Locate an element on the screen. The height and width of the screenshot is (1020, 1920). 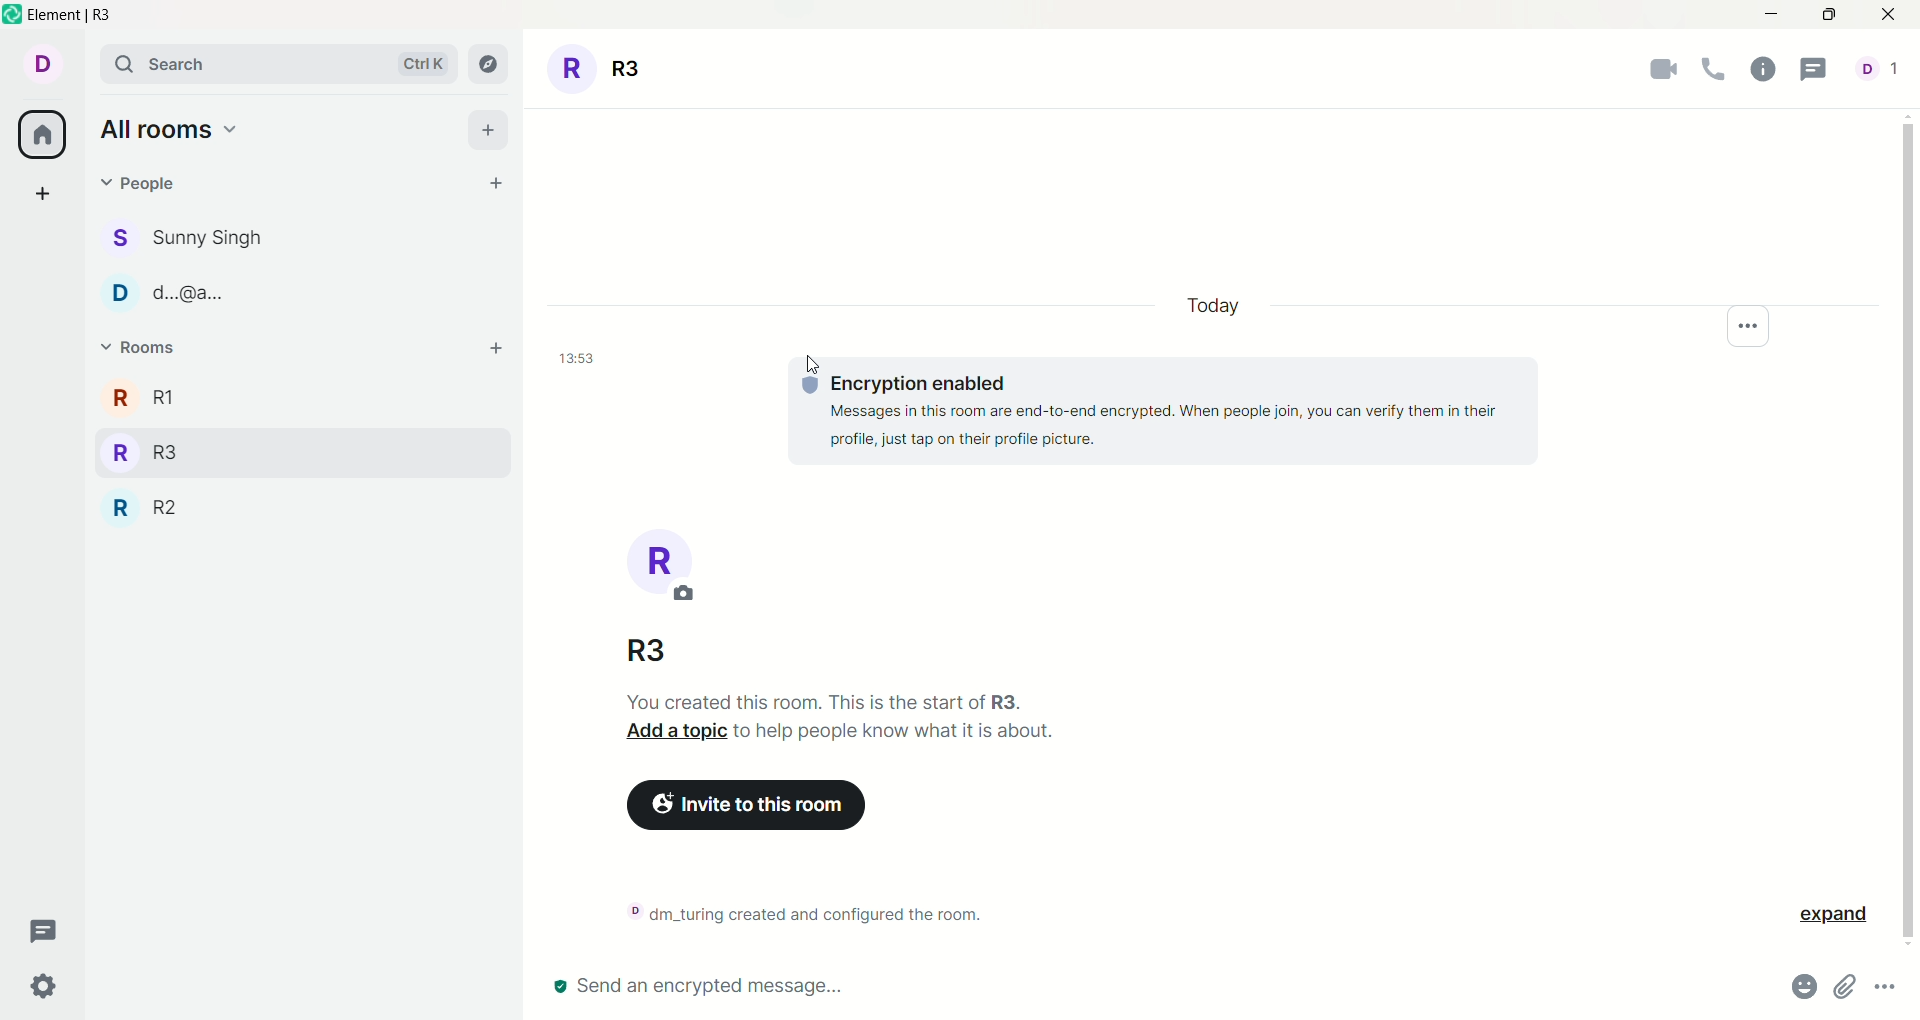
logo is located at coordinates (13, 17).